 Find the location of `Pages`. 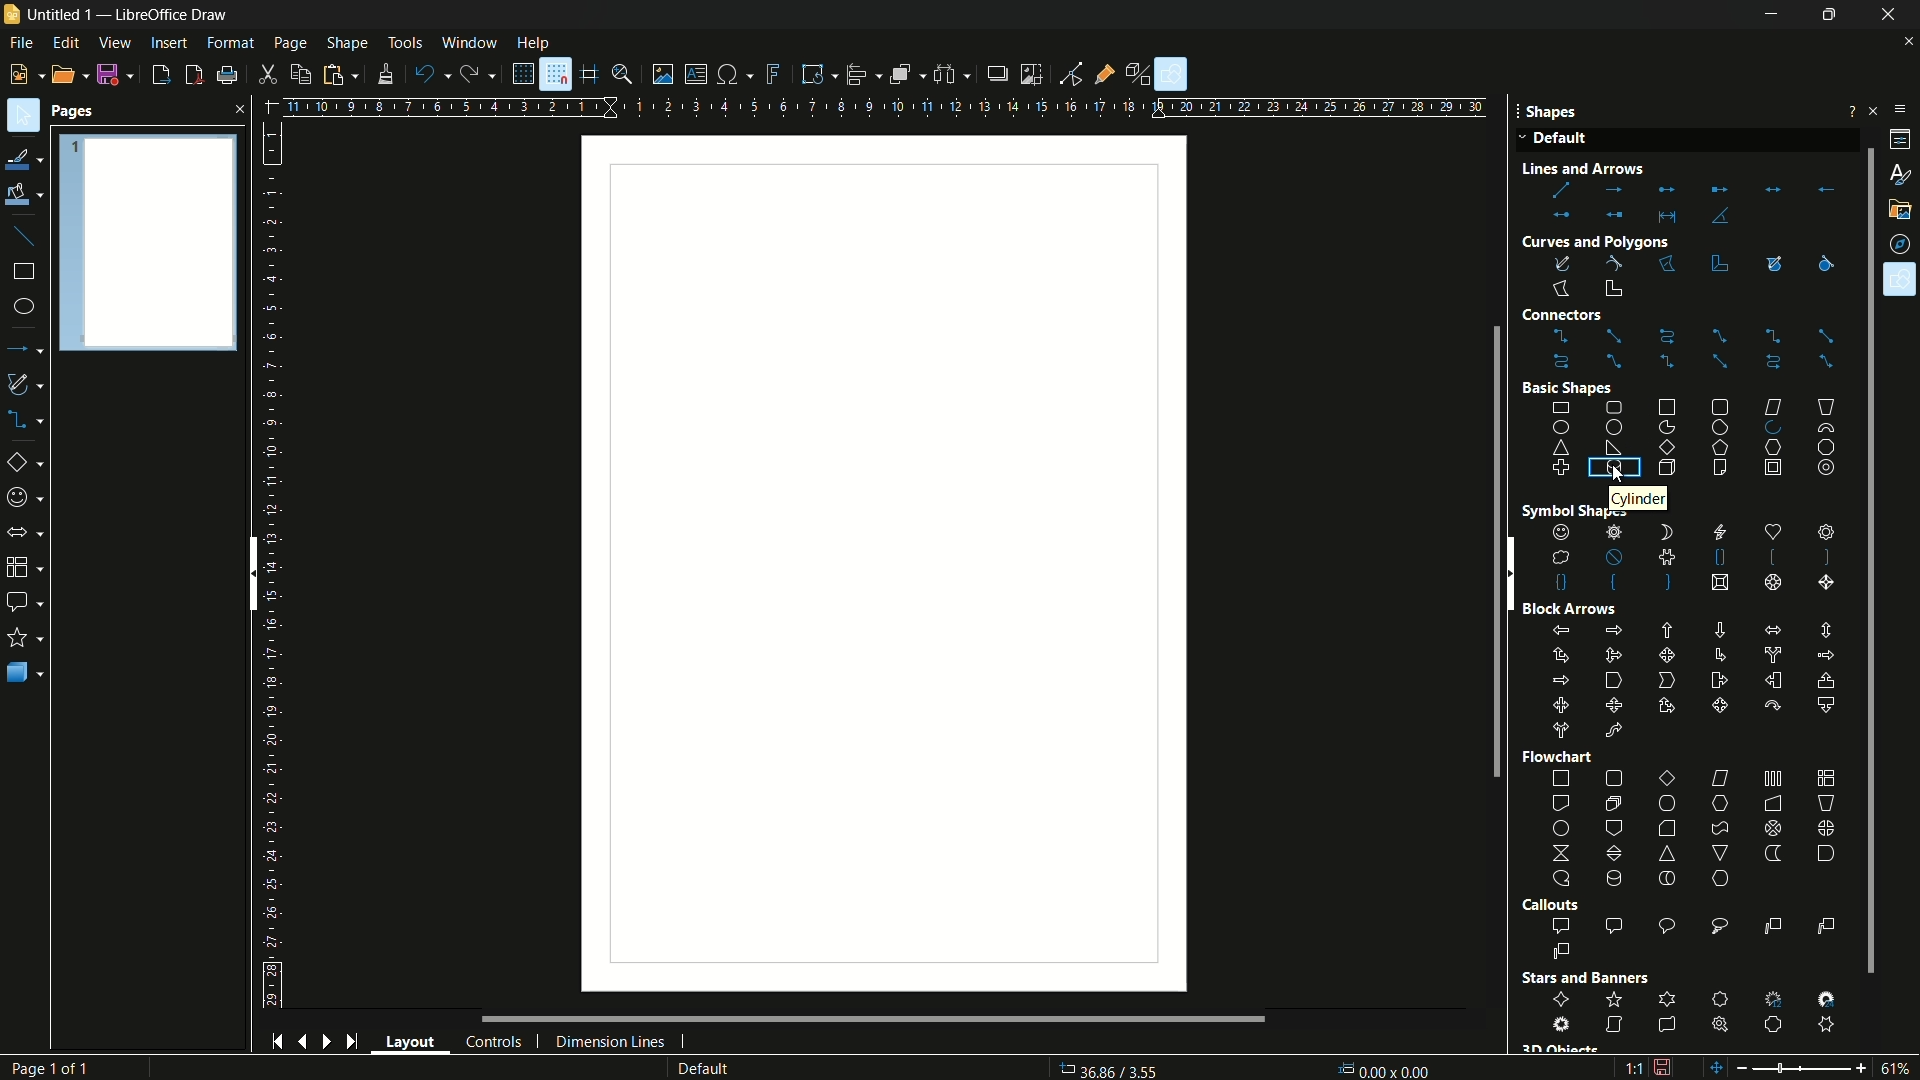

Pages is located at coordinates (148, 240).